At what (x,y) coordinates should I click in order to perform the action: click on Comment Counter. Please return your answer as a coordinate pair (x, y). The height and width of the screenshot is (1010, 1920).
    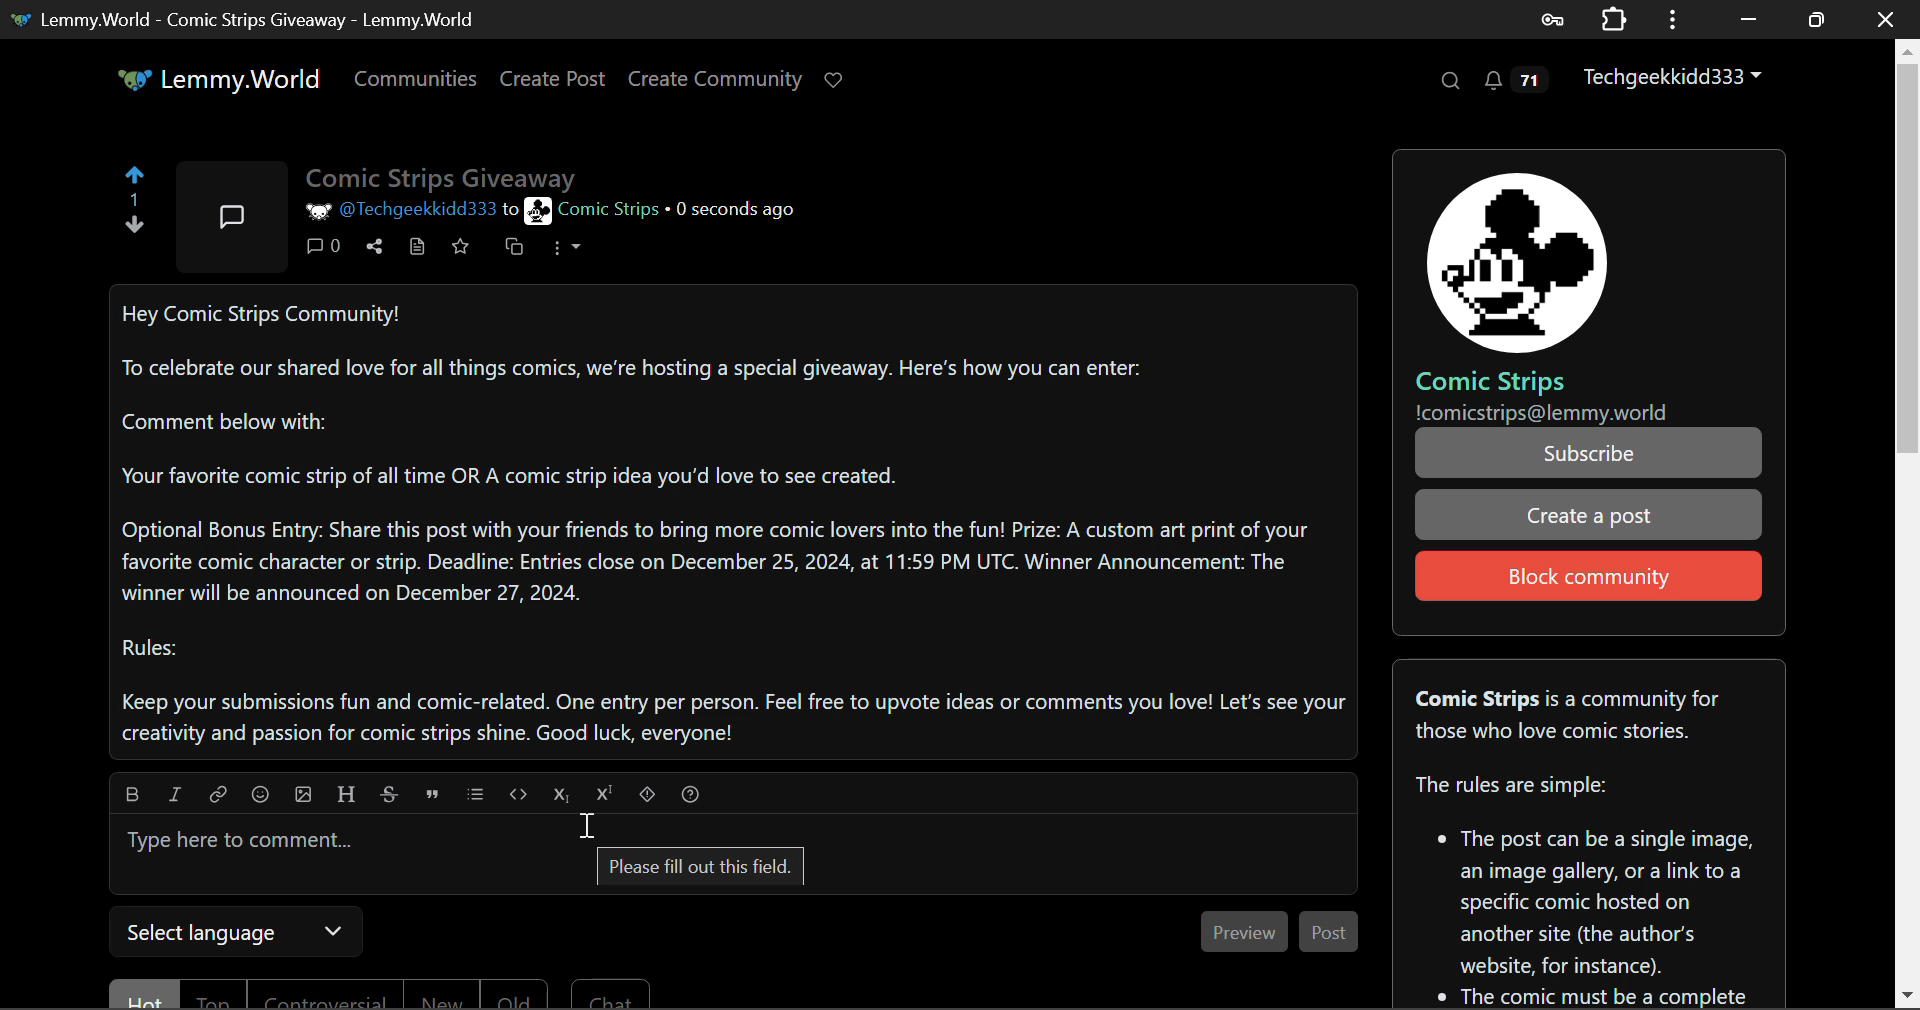
    Looking at the image, I should click on (325, 252).